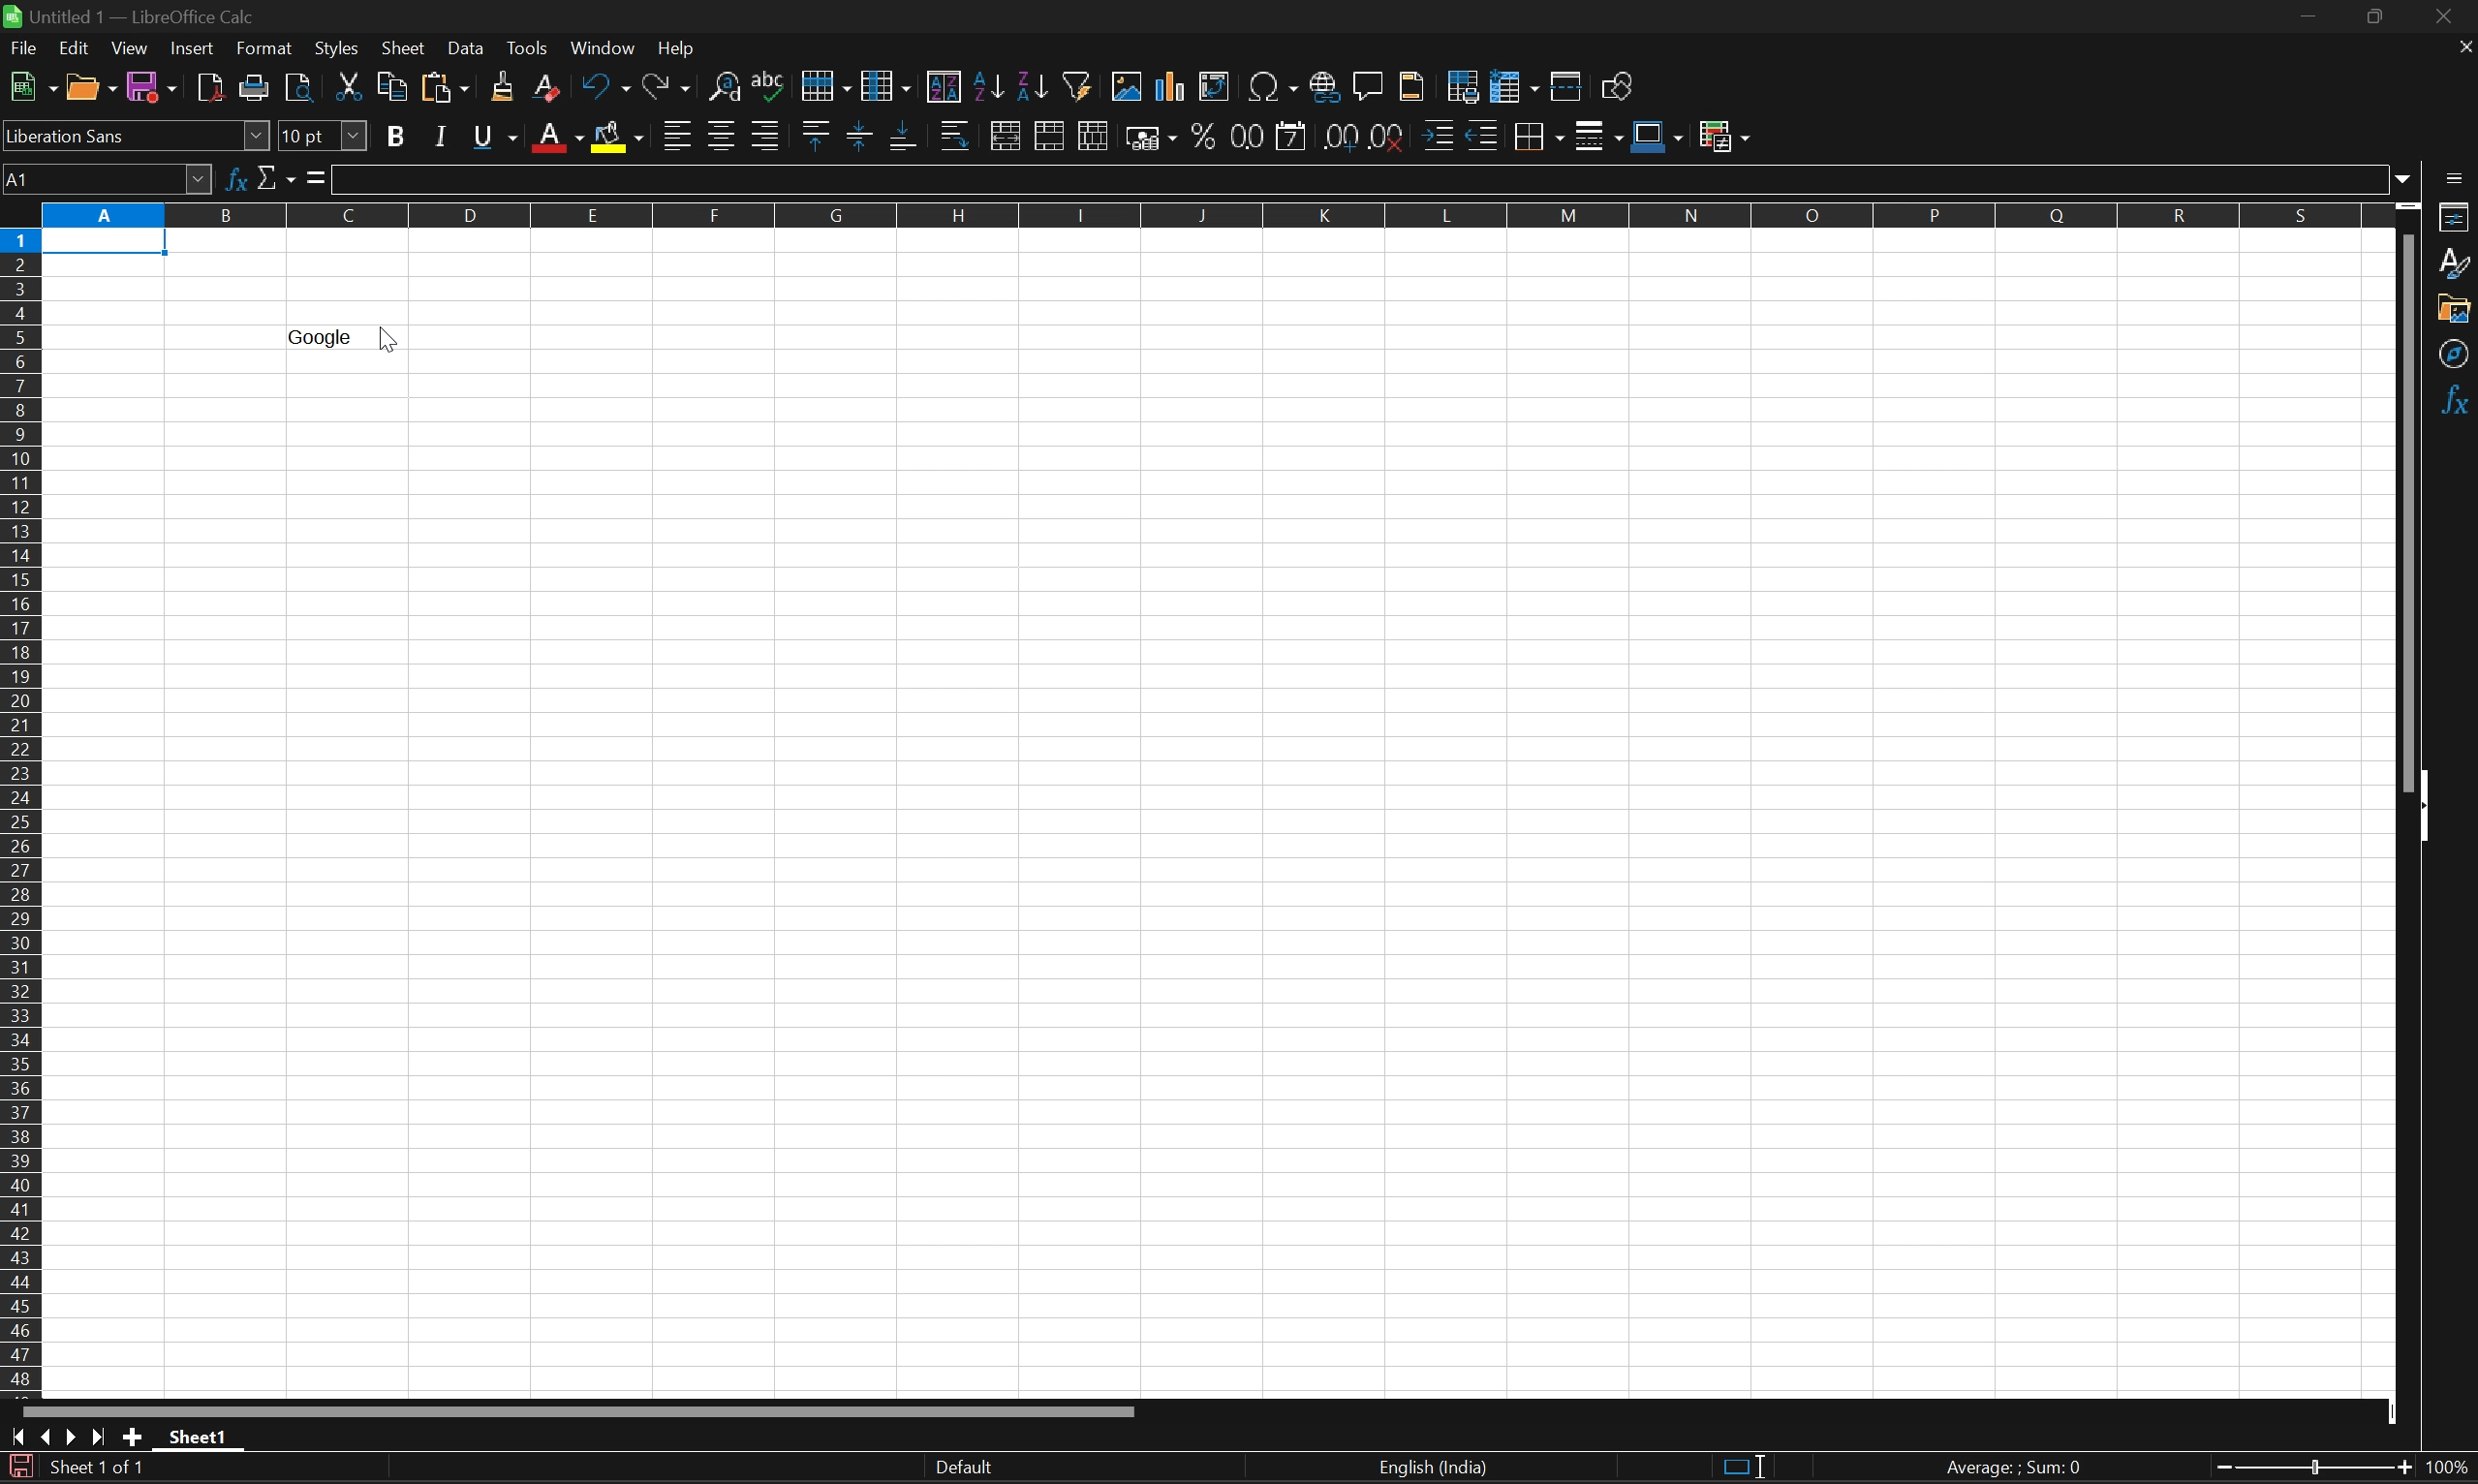 This screenshot has width=2478, height=1484. Describe the element at coordinates (444, 89) in the screenshot. I see `Paste` at that location.